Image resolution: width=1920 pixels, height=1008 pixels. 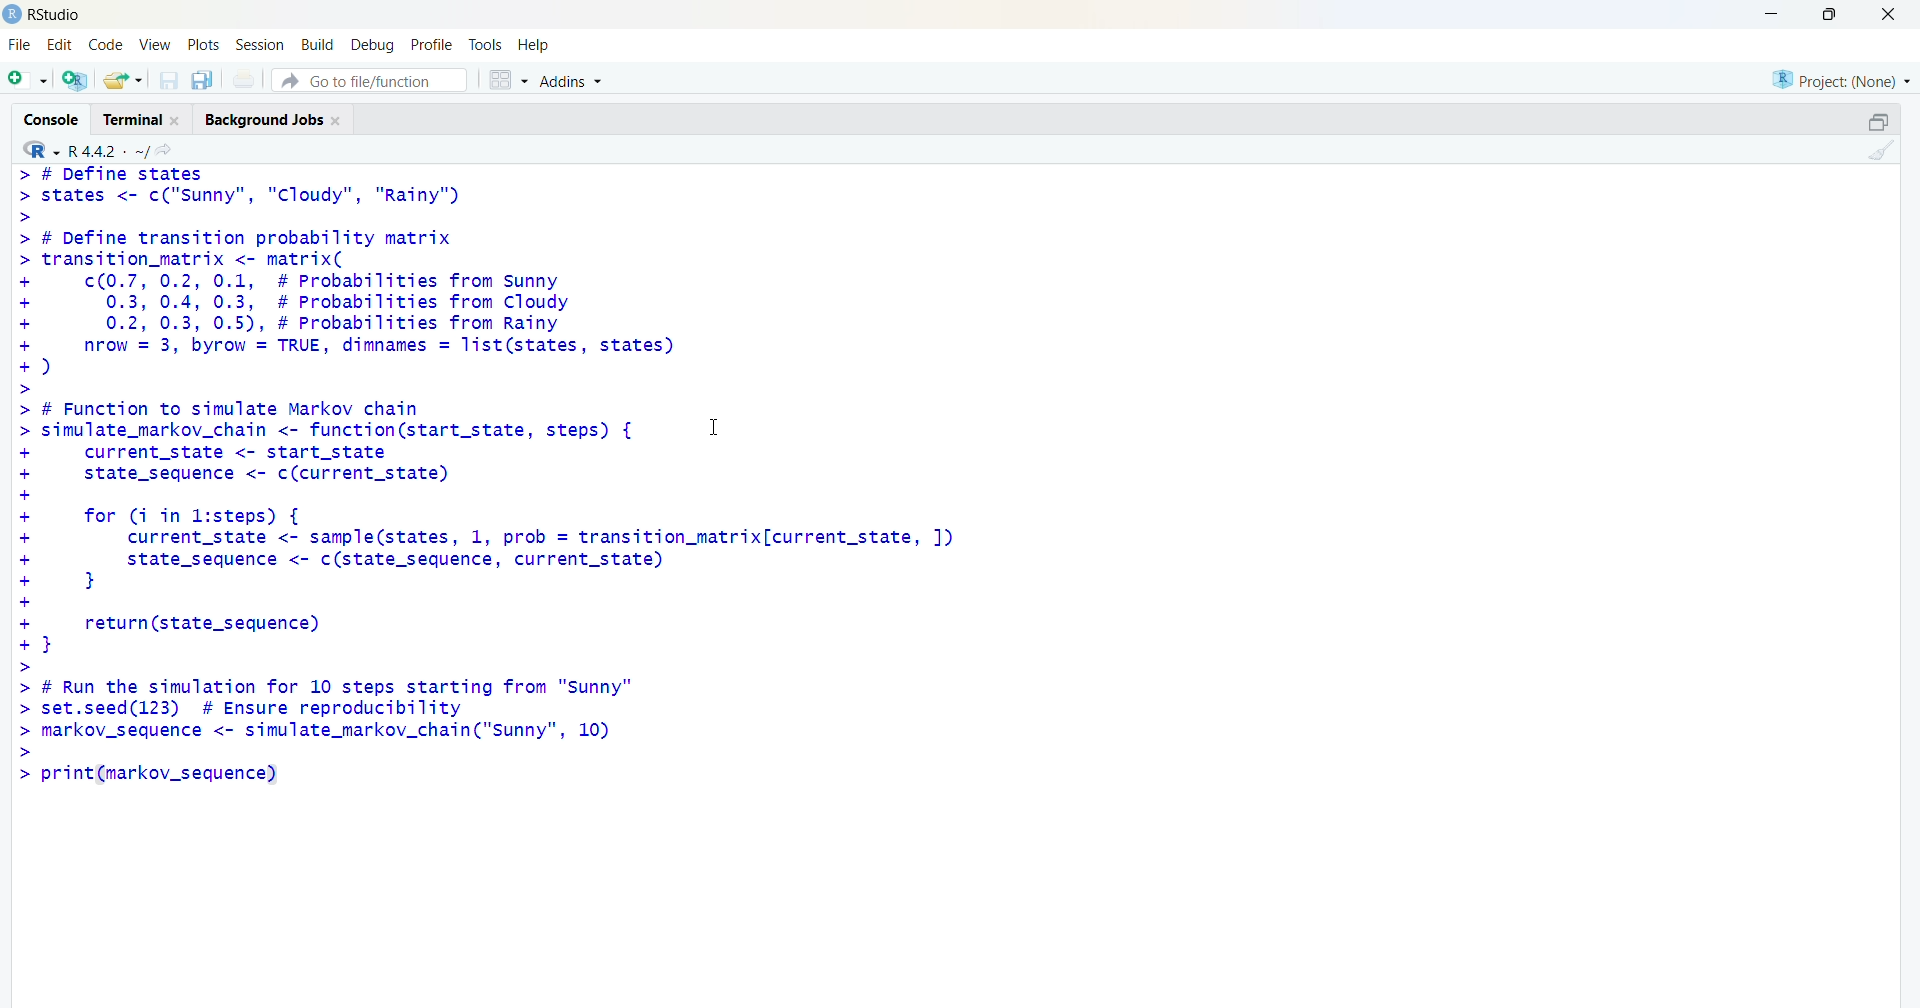 I want to click on save current document, so click(x=169, y=81).